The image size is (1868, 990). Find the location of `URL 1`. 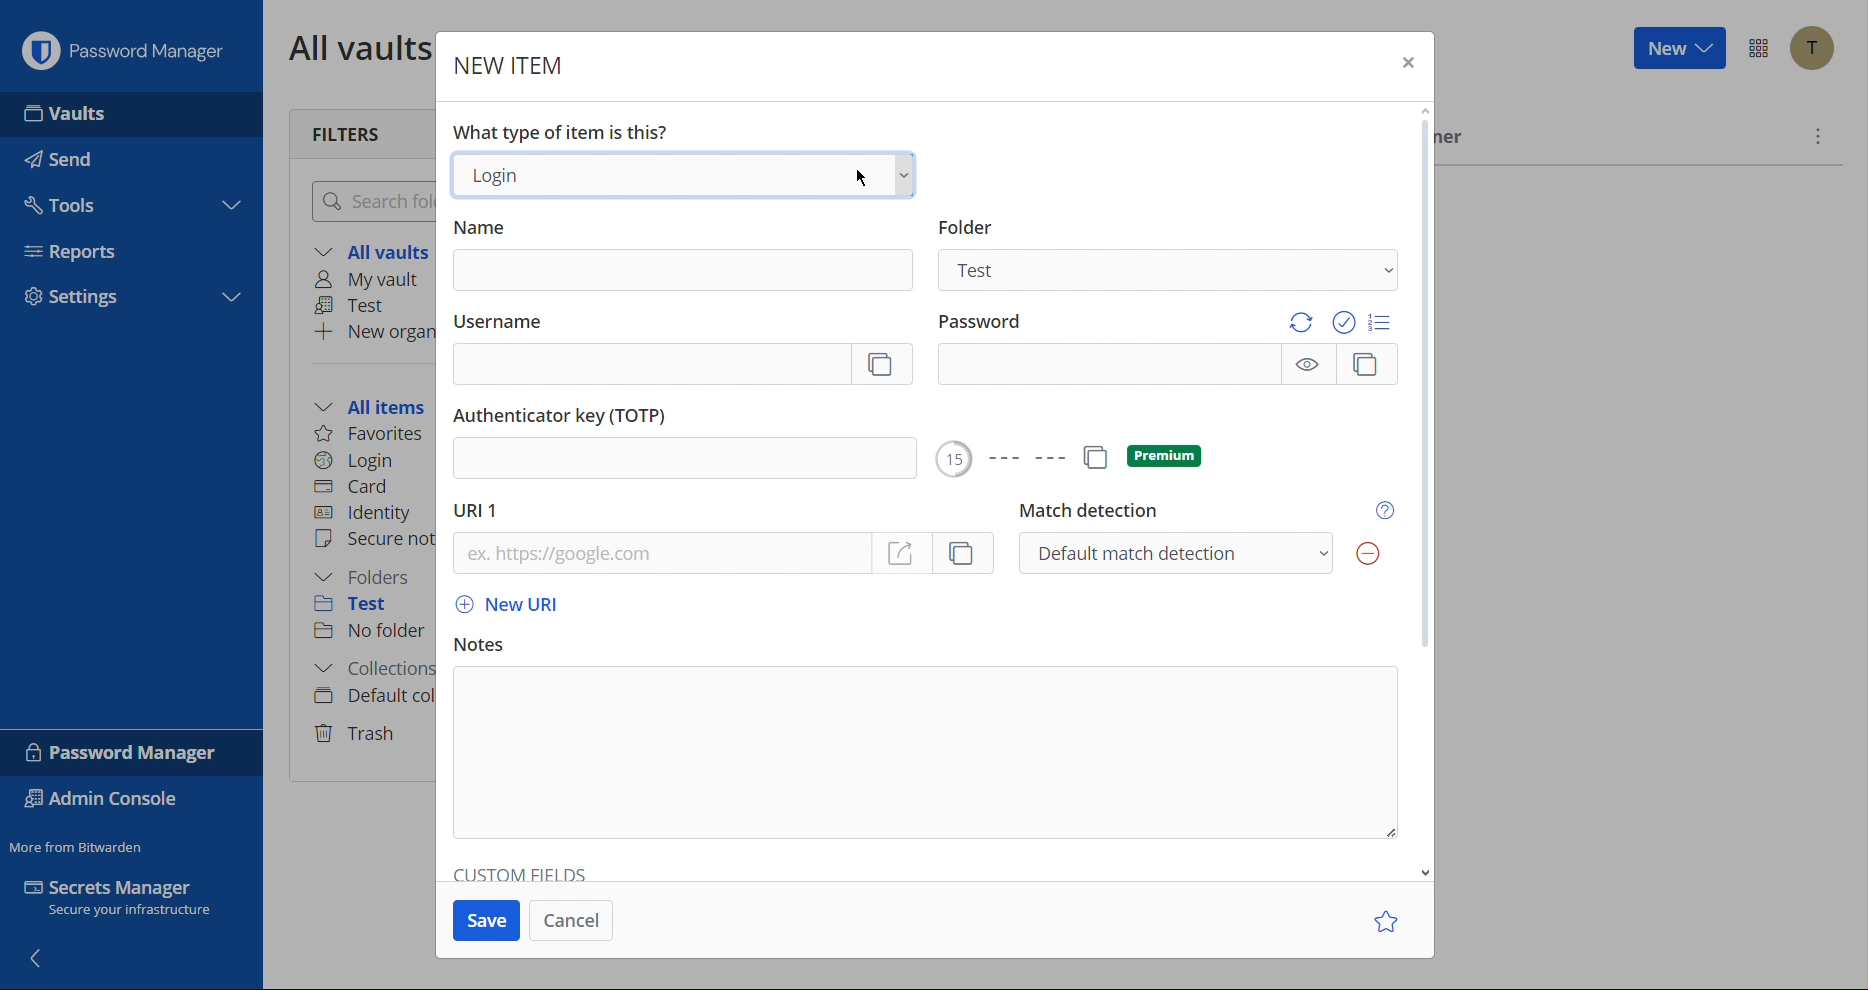

URL 1 is located at coordinates (485, 511).